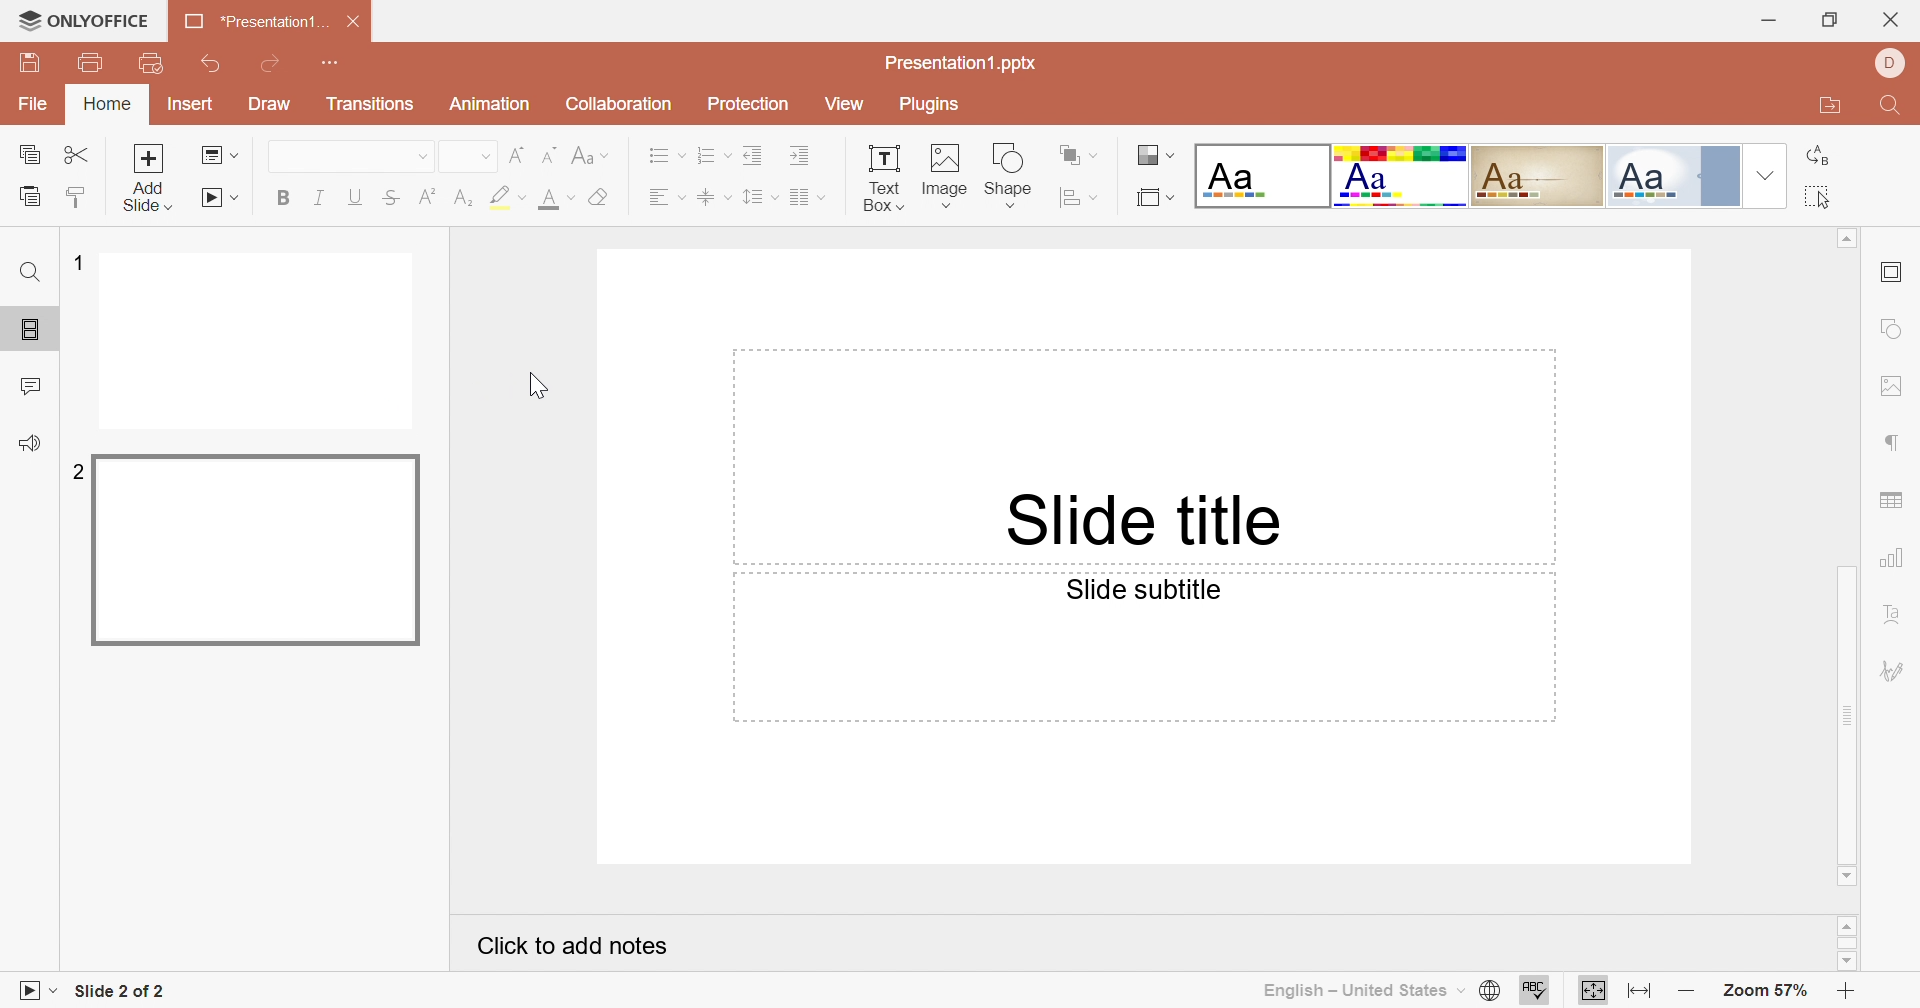 Image resolution: width=1920 pixels, height=1008 pixels. Describe the element at coordinates (122, 989) in the screenshot. I see `slide count` at that location.